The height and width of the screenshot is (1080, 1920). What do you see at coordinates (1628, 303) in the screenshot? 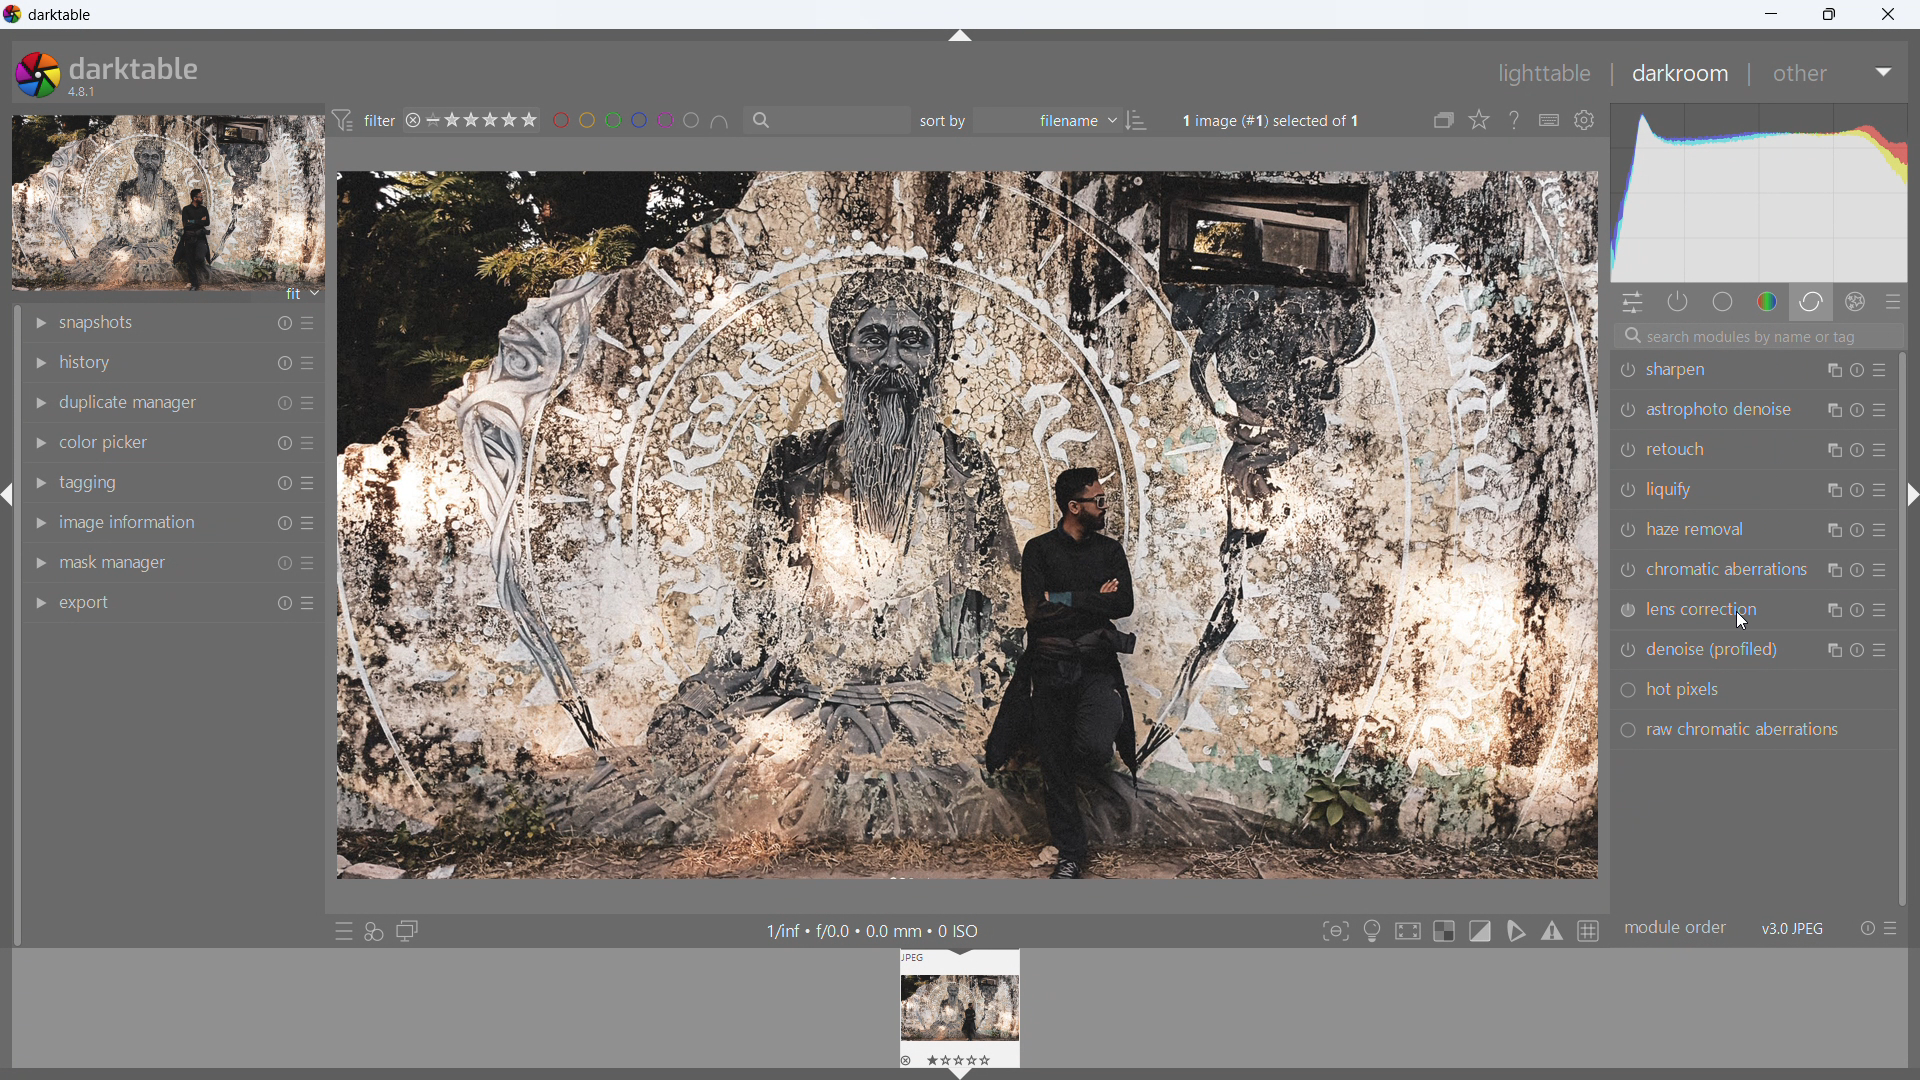
I see `quick actions panel` at bounding box center [1628, 303].